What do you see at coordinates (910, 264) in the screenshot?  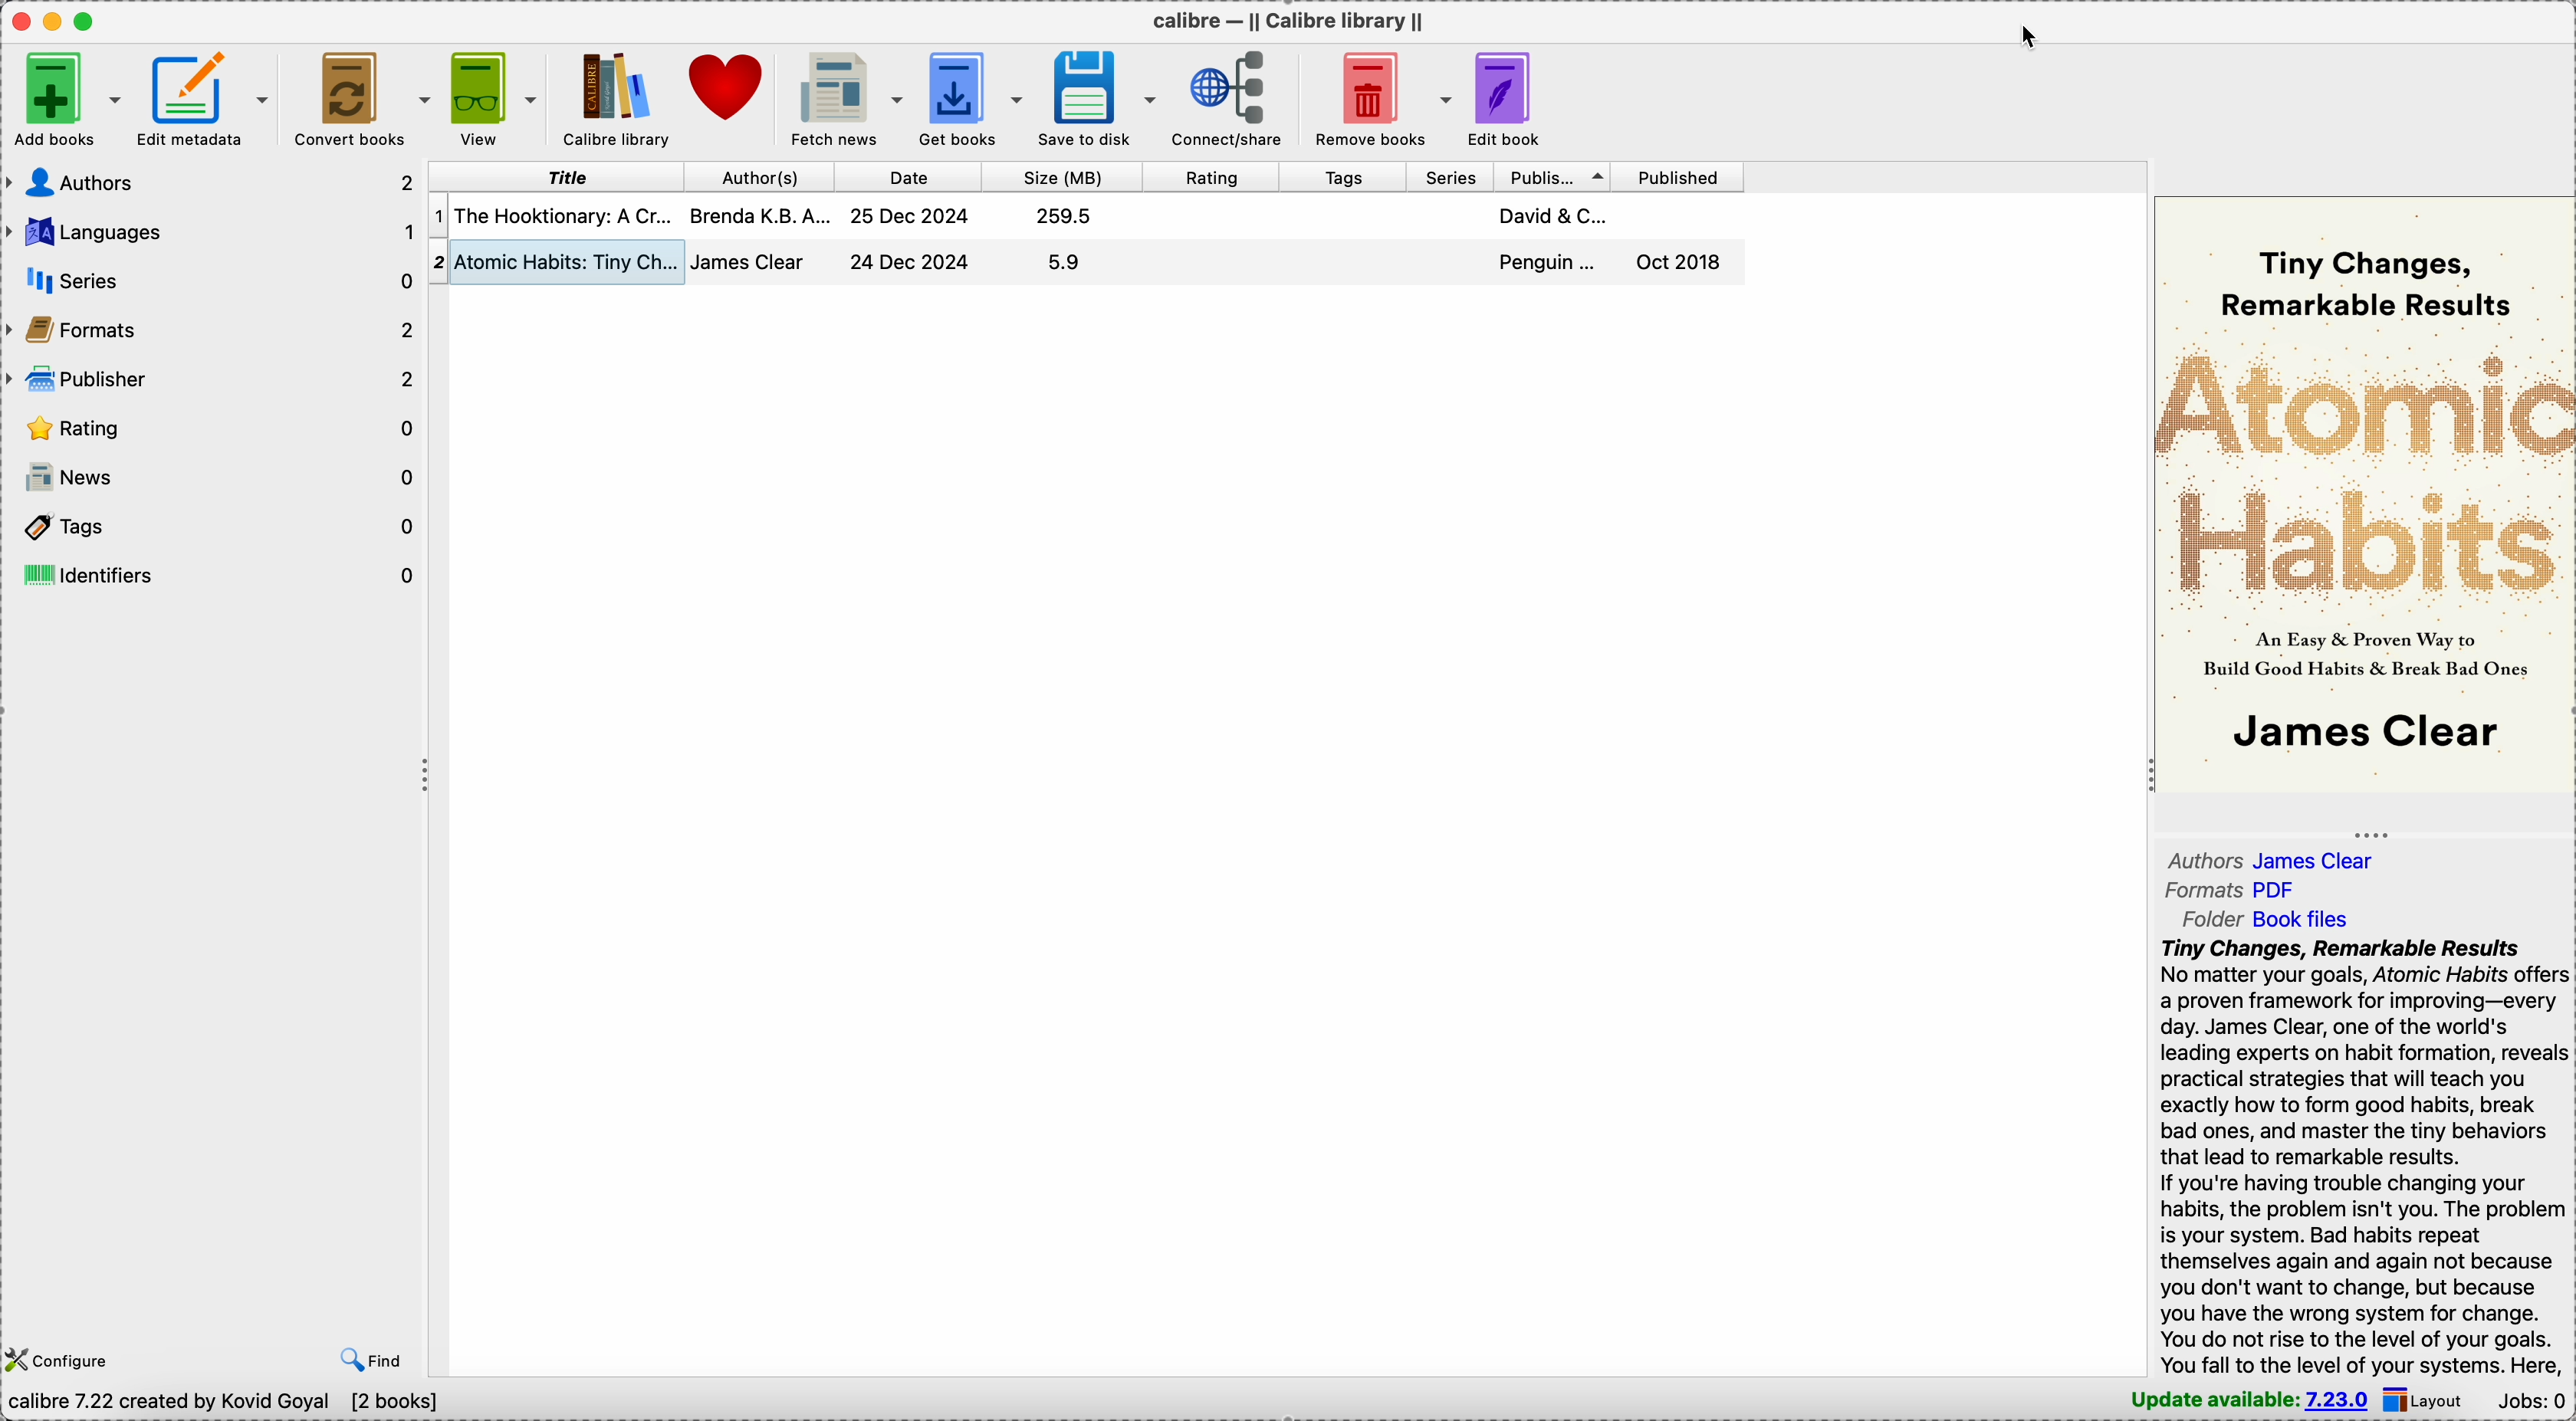 I see `25 Dec 2024` at bounding box center [910, 264].